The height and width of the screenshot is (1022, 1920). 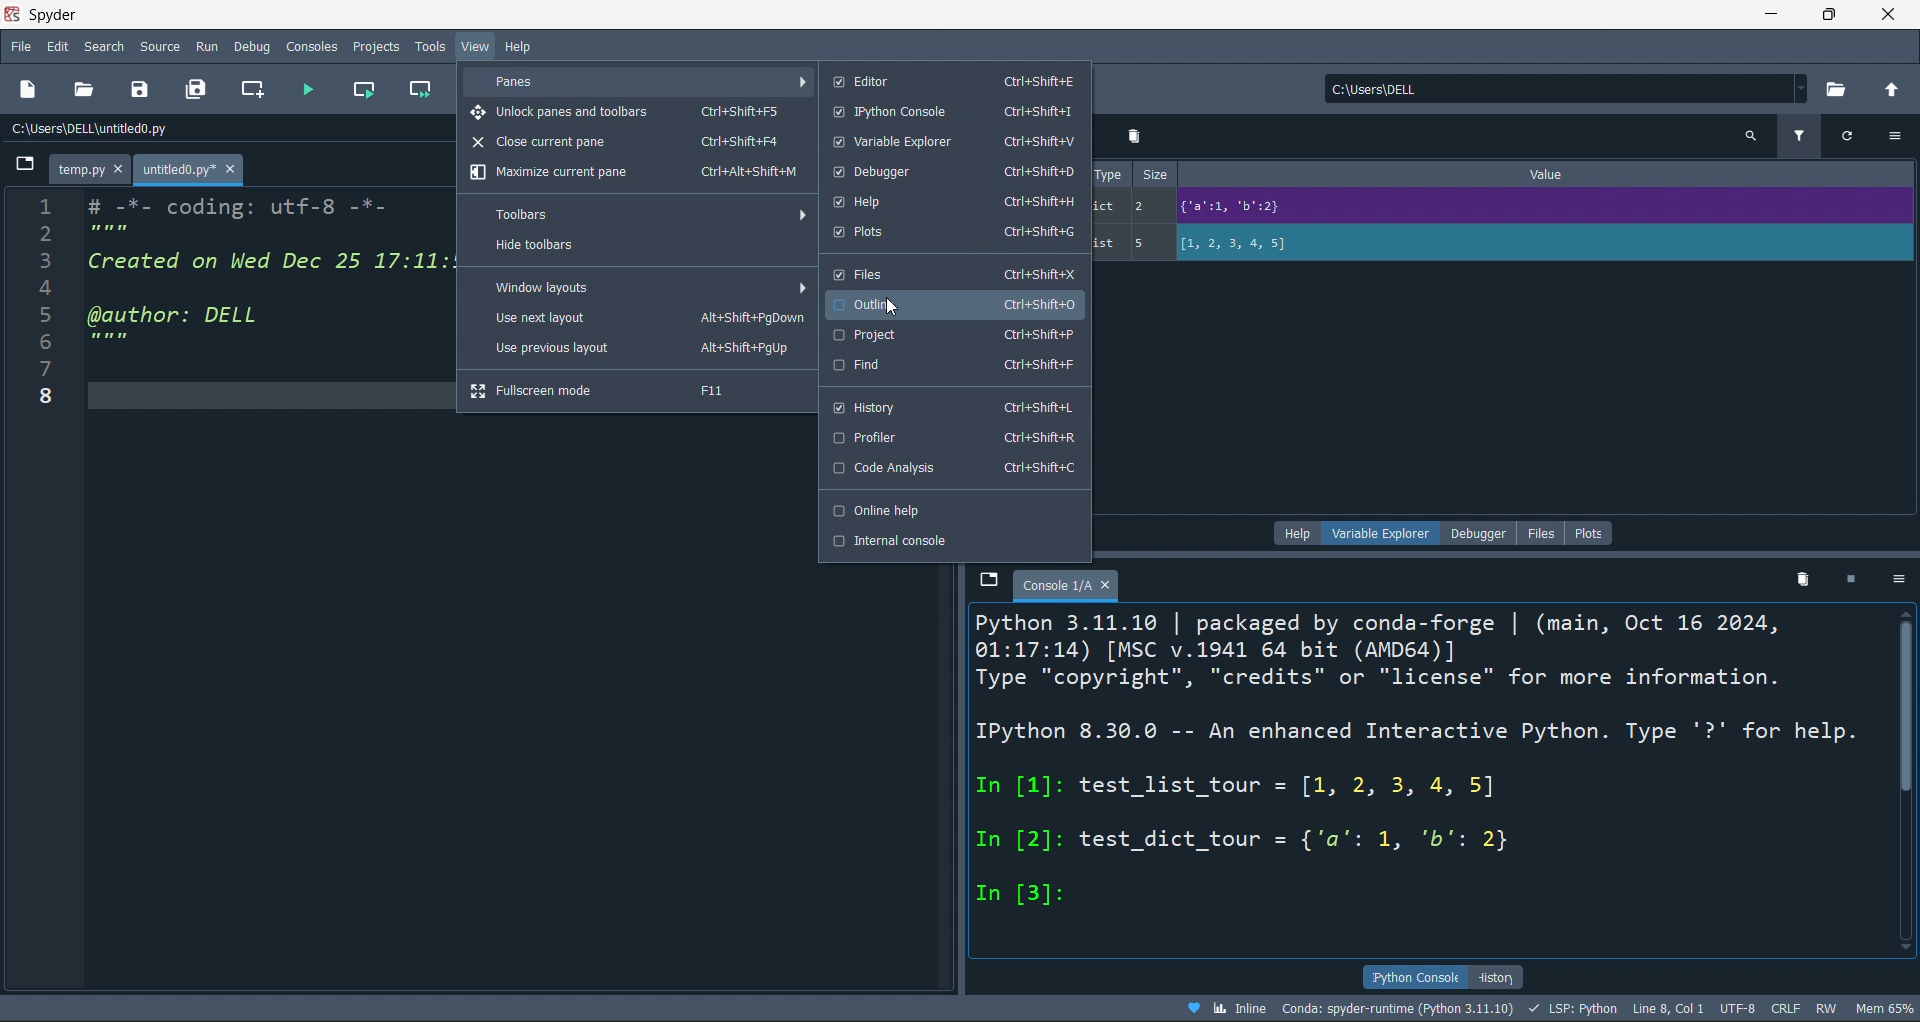 I want to click on open directory, so click(x=1845, y=88).